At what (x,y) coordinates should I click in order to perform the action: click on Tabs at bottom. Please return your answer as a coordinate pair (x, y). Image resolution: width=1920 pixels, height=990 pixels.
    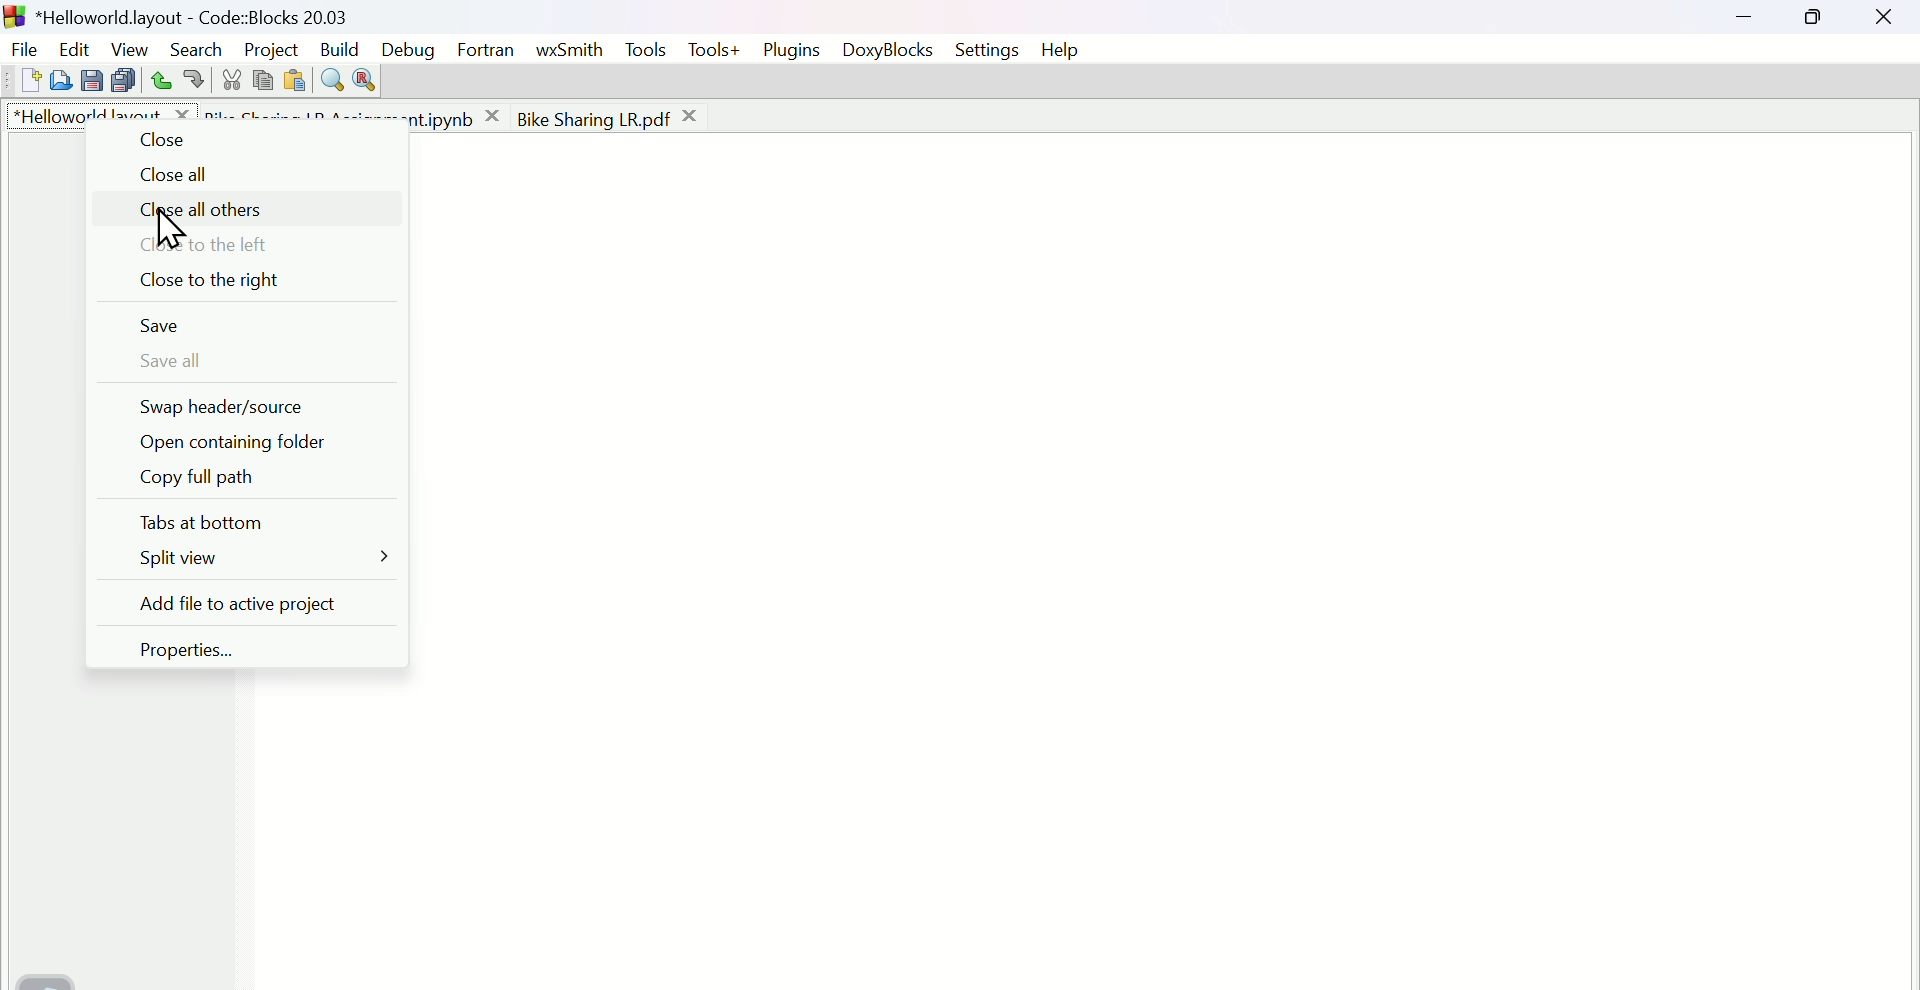
    Looking at the image, I should click on (201, 523).